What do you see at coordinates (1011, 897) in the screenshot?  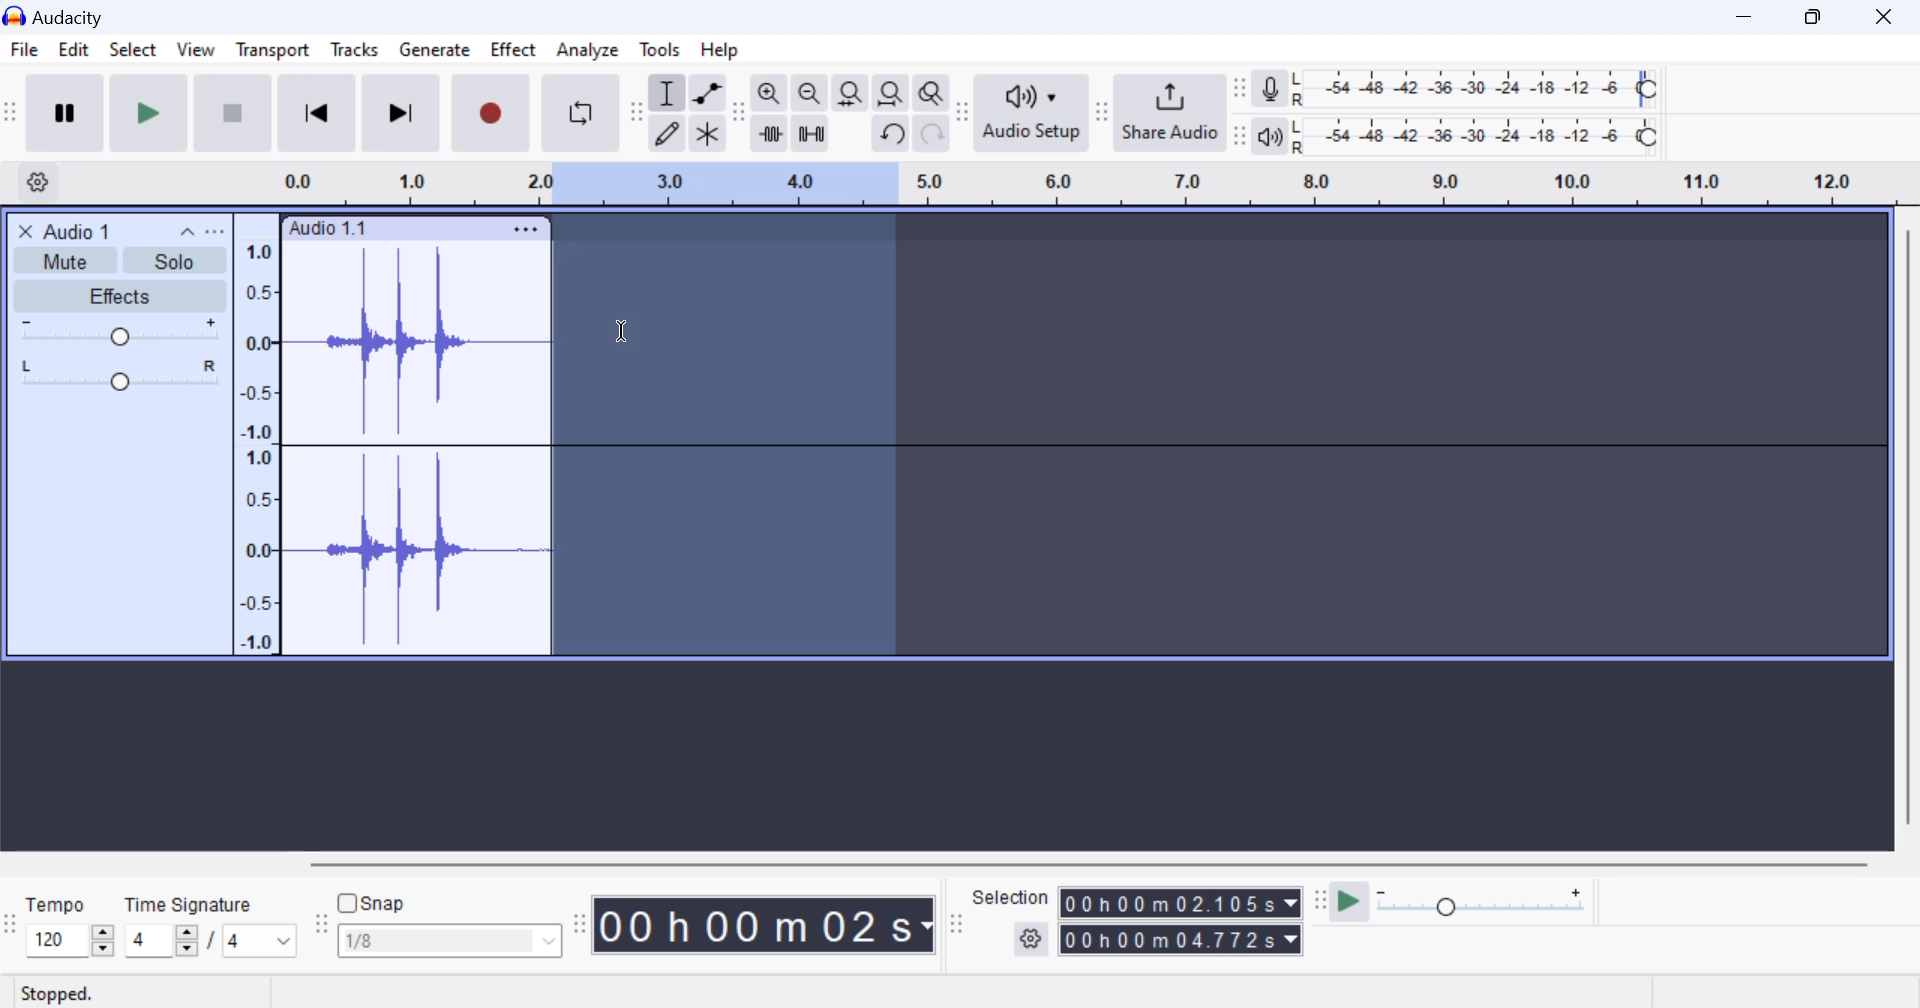 I see `Selection` at bounding box center [1011, 897].